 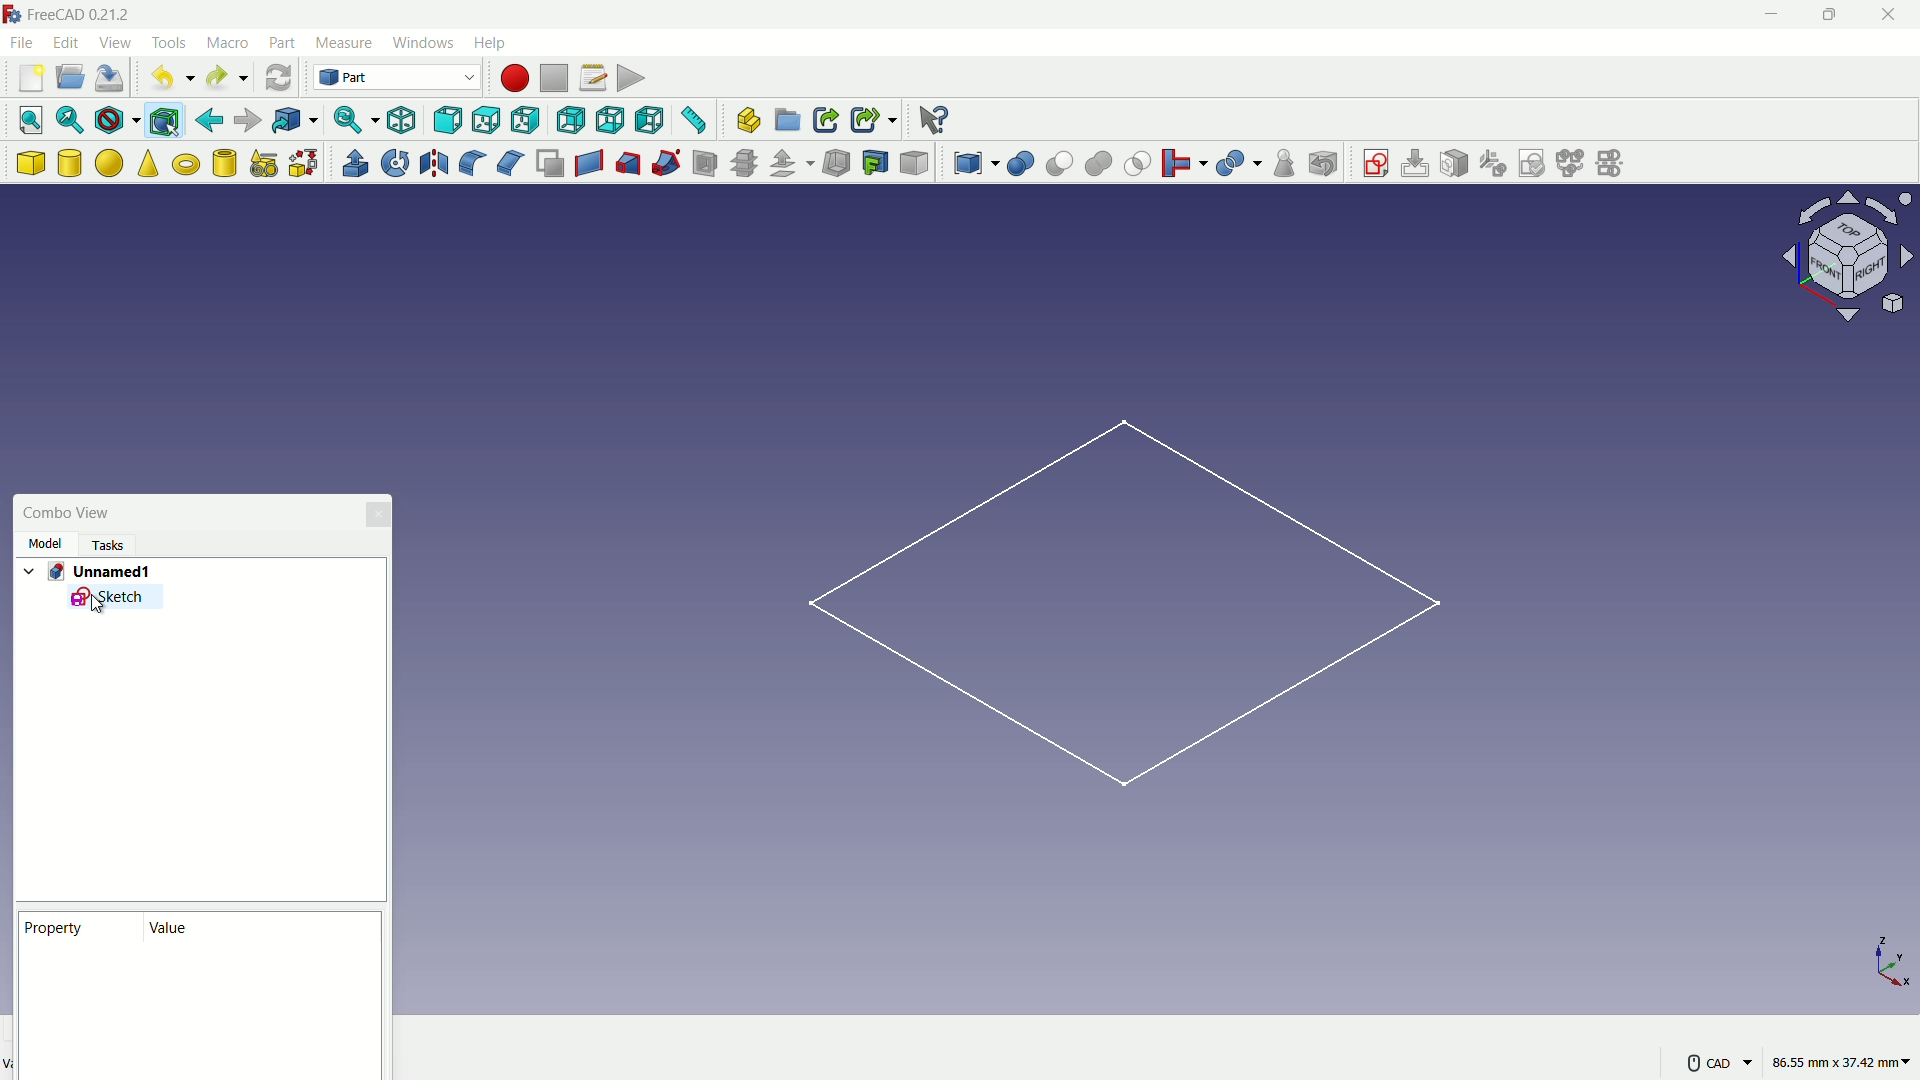 What do you see at coordinates (169, 44) in the screenshot?
I see `tools` at bounding box center [169, 44].